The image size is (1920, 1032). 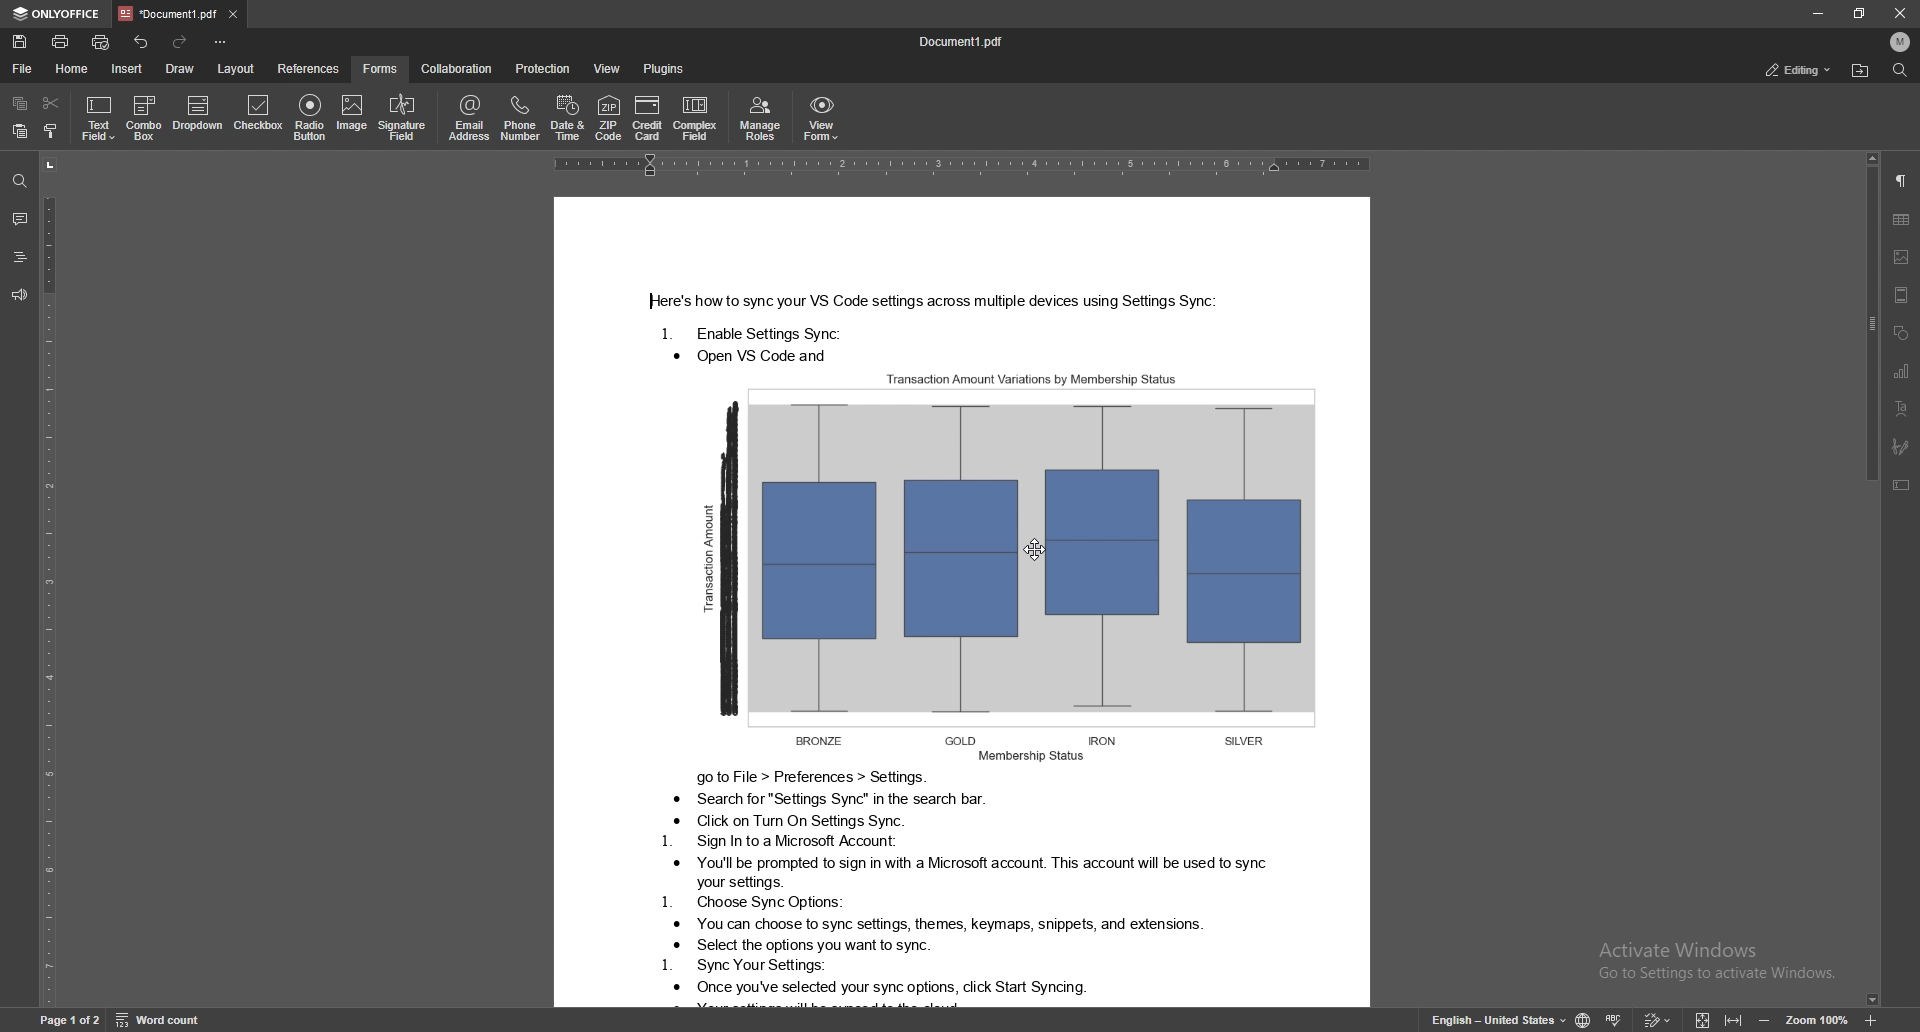 I want to click on fit to width, so click(x=1732, y=1020).